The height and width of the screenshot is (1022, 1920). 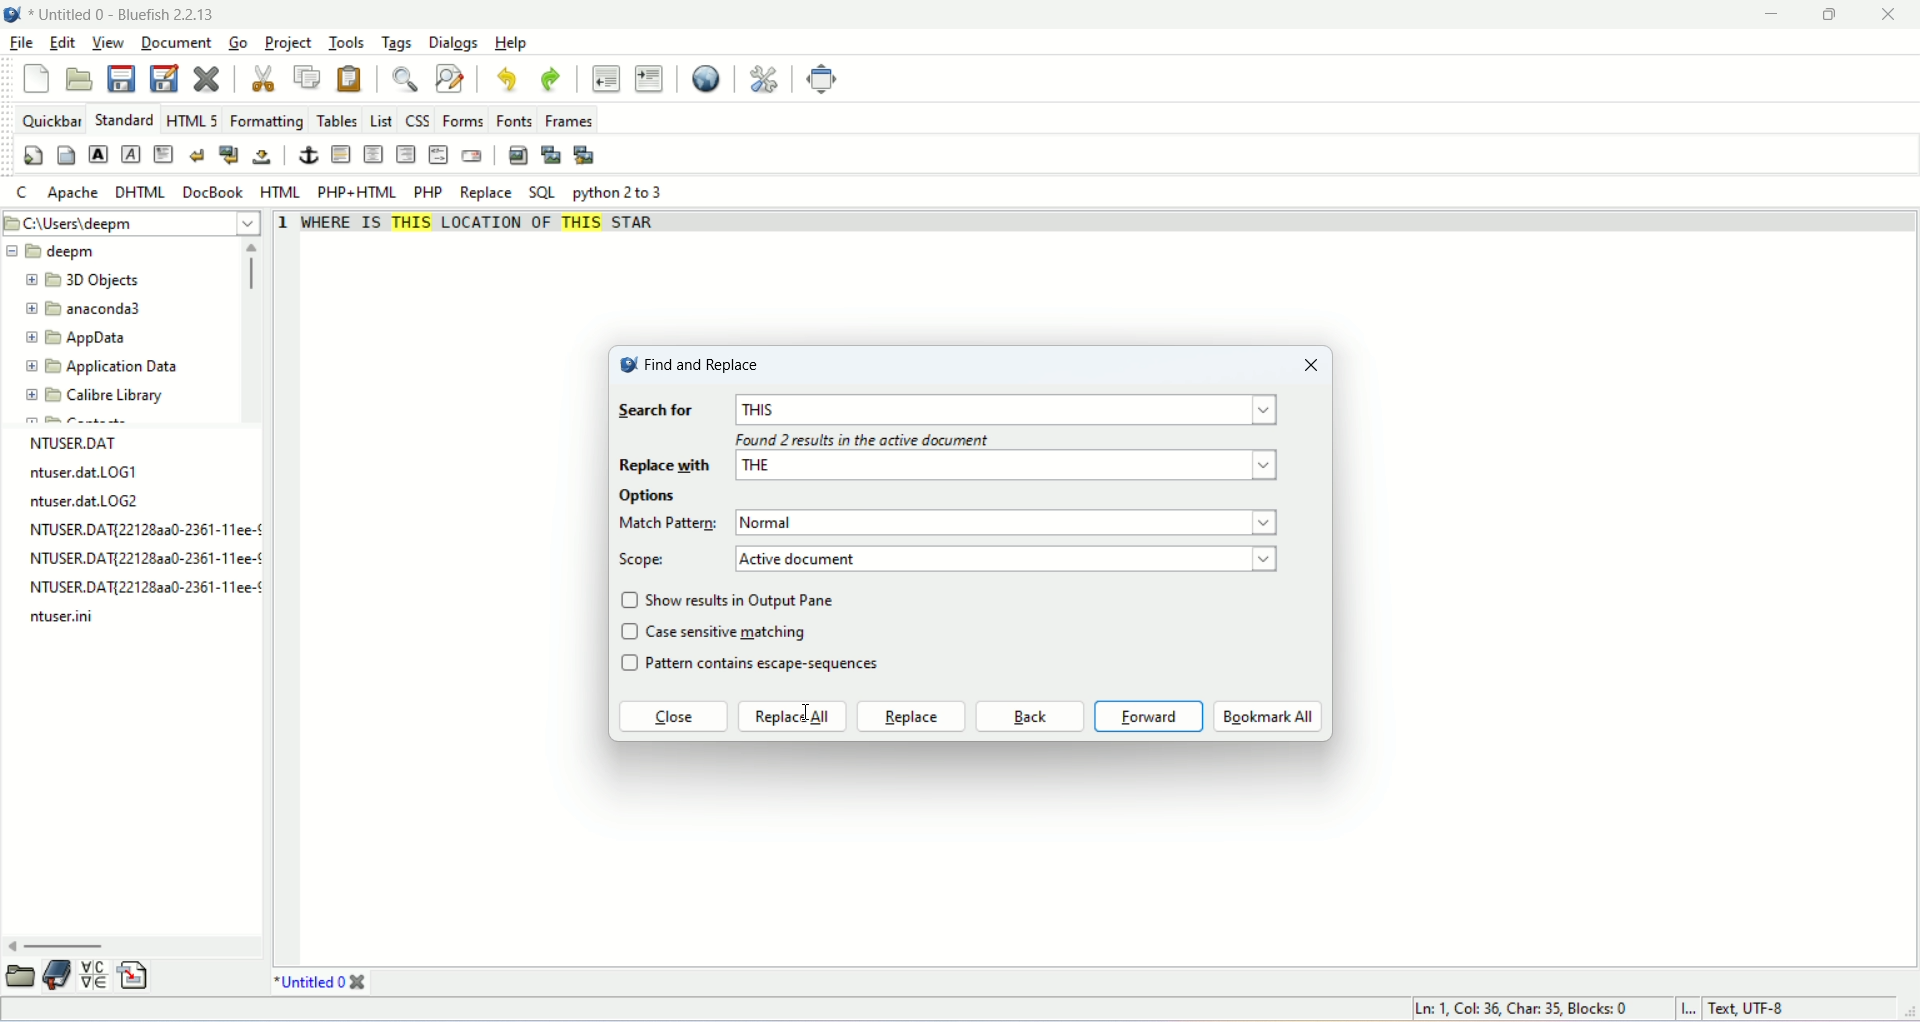 What do you see at coordinates (862, 442) in the screenshot?
I see `found 2  results in the active document` at bounding box center [862, 442].